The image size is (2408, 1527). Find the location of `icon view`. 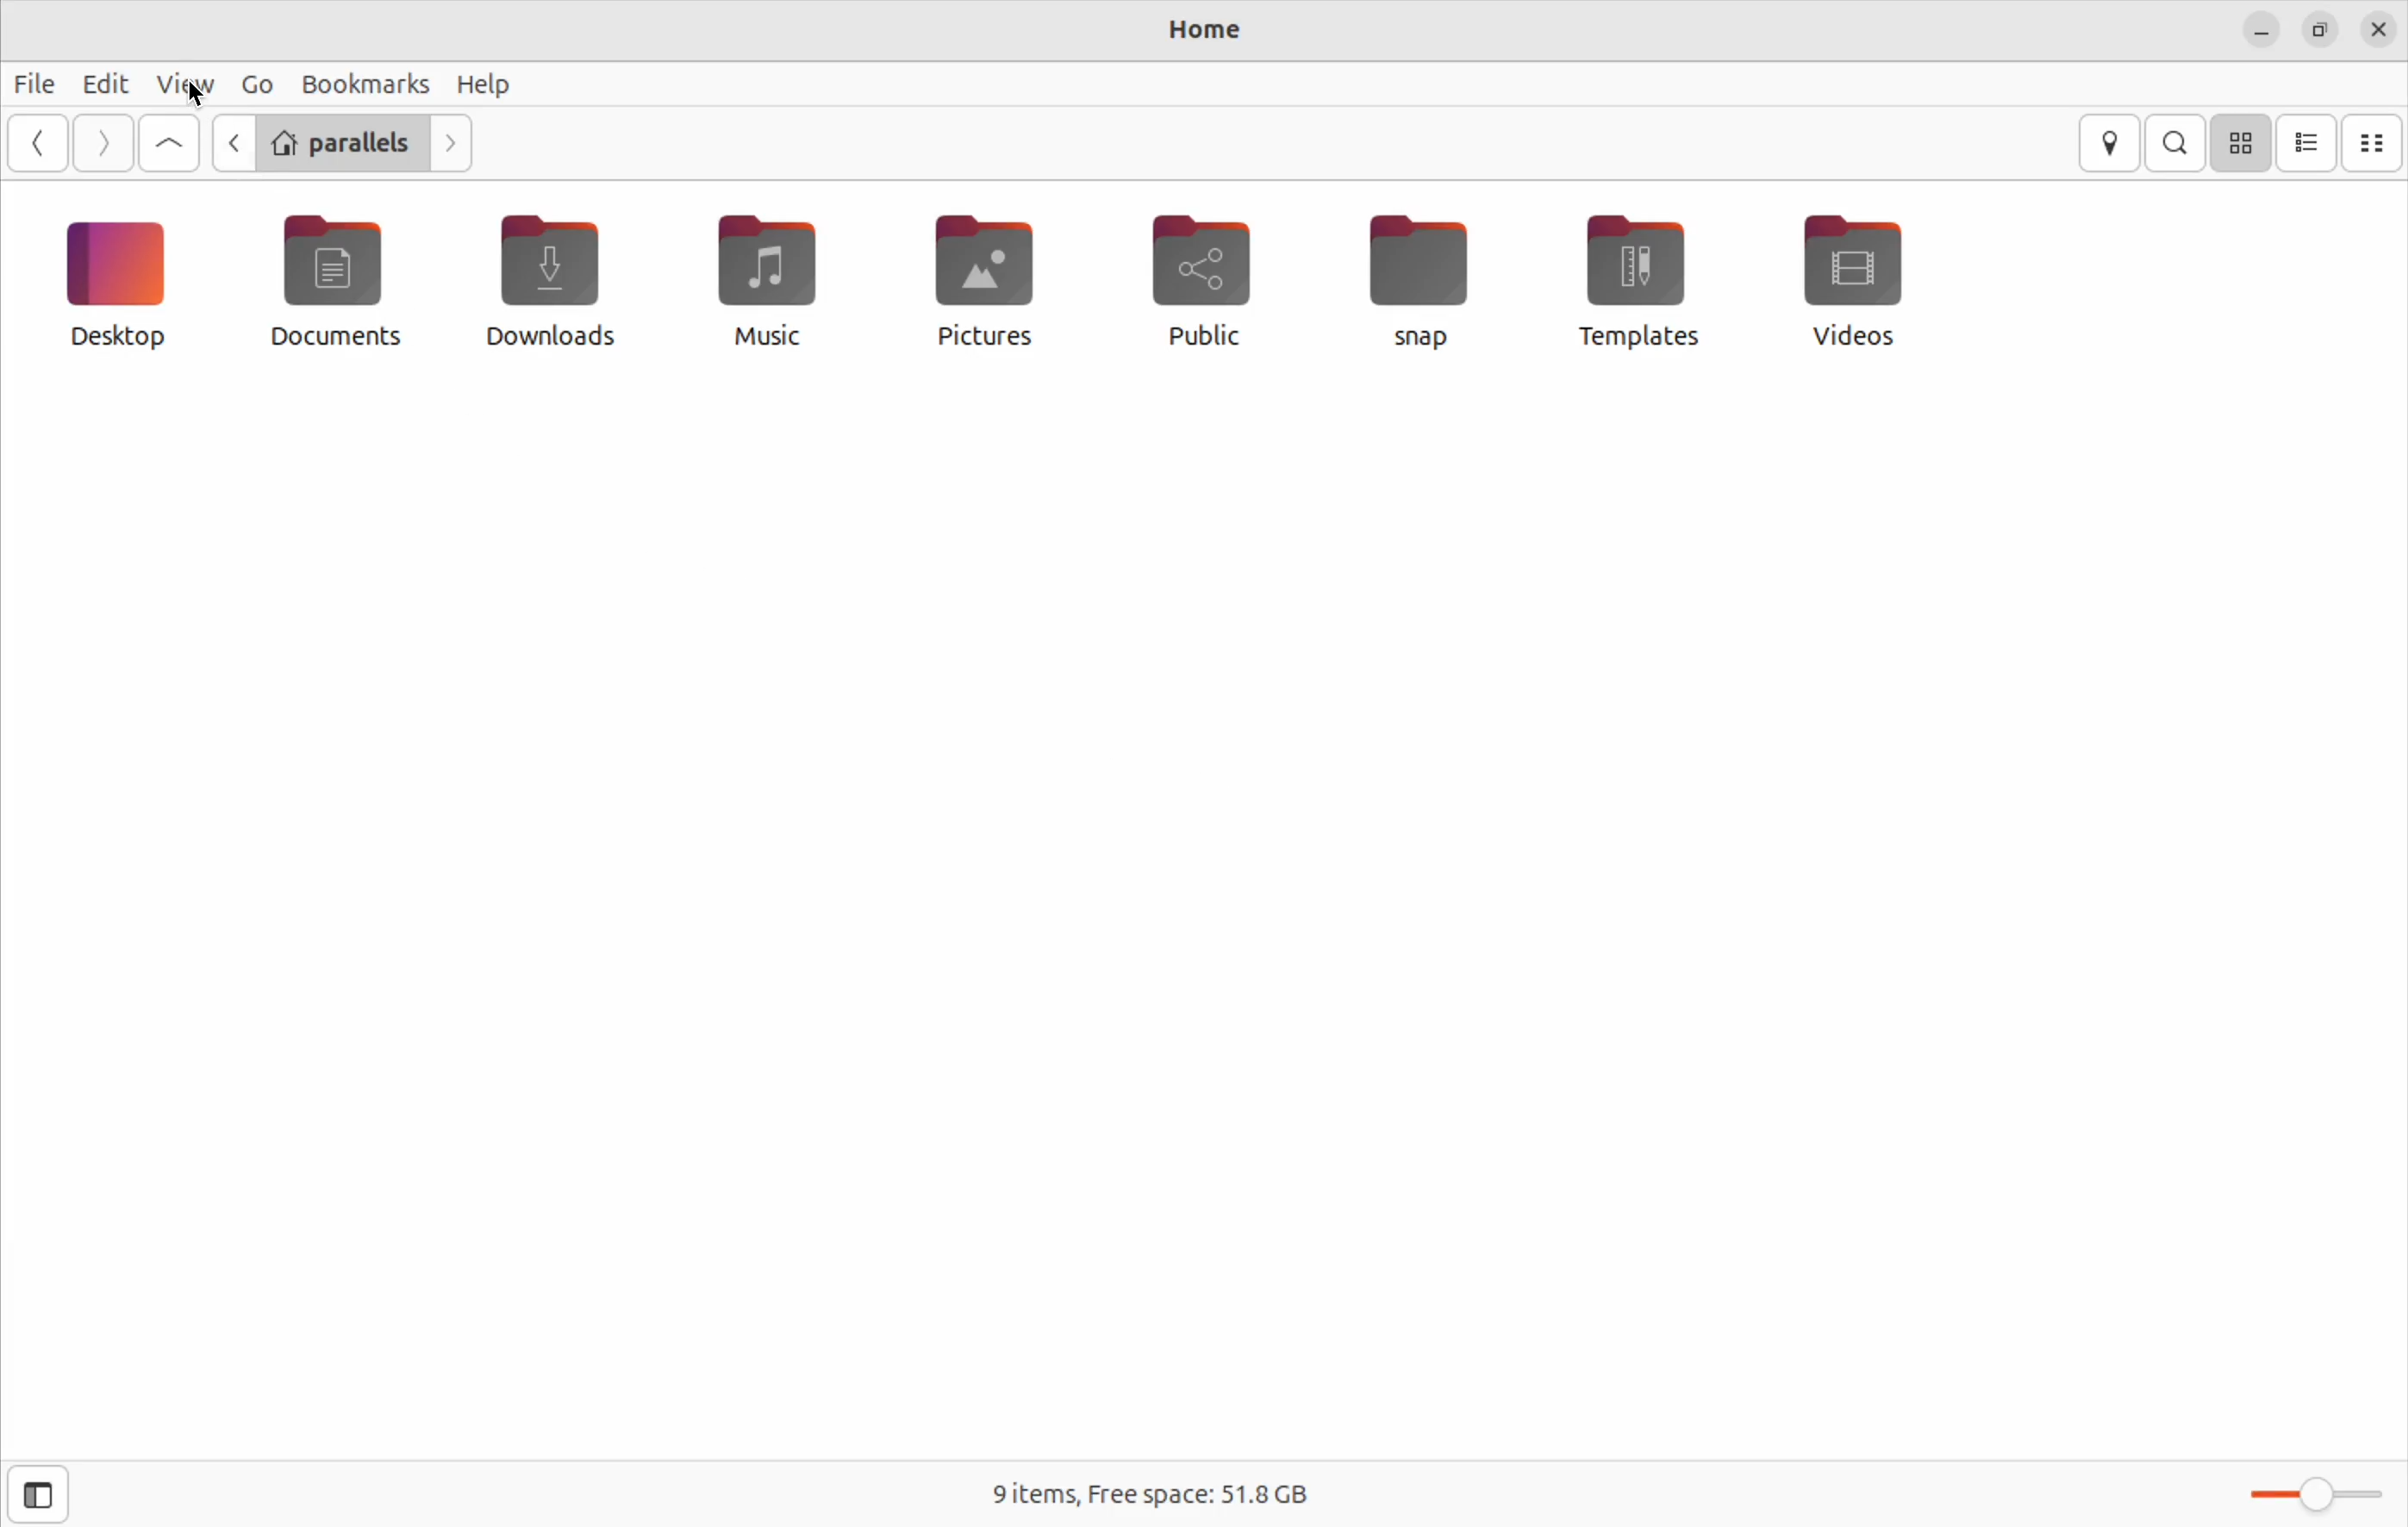

icon view is located at coordinates (2243, 141).